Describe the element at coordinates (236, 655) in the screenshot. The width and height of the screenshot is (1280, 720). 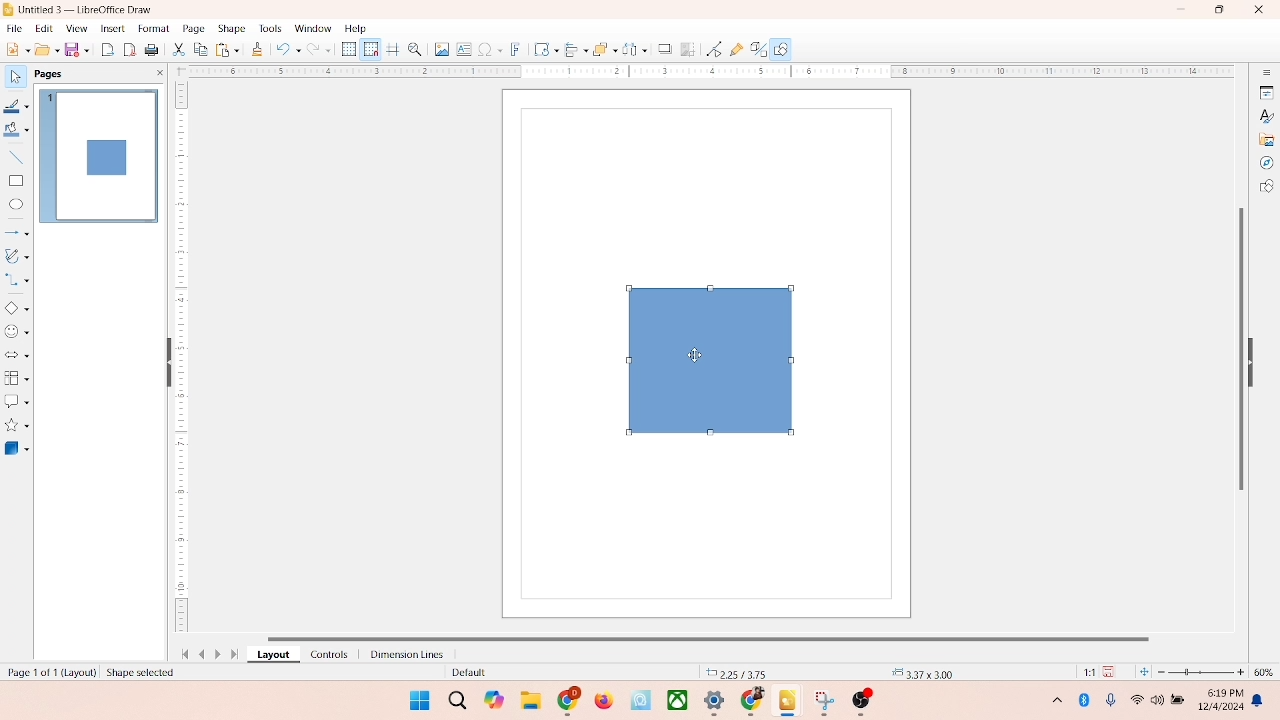
I see `last page` at that location.